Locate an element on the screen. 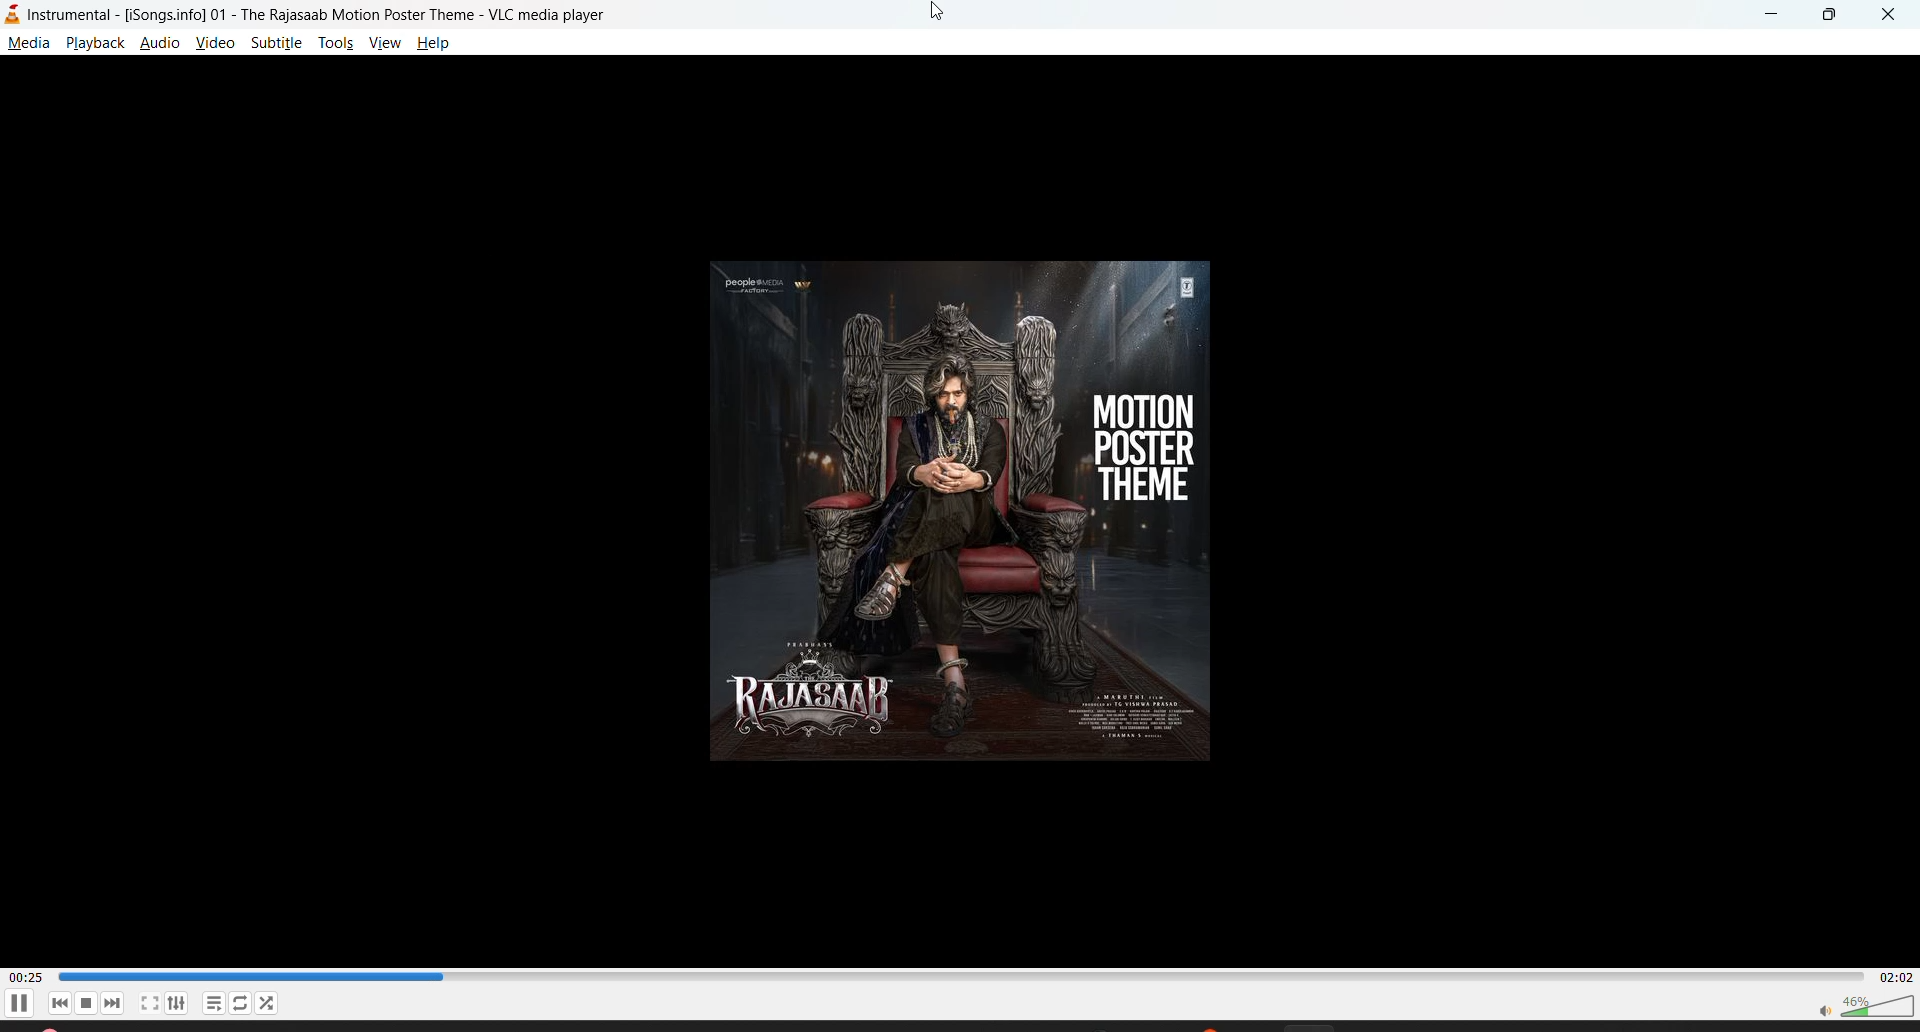  subtitle is located at coordinates (280, 47).